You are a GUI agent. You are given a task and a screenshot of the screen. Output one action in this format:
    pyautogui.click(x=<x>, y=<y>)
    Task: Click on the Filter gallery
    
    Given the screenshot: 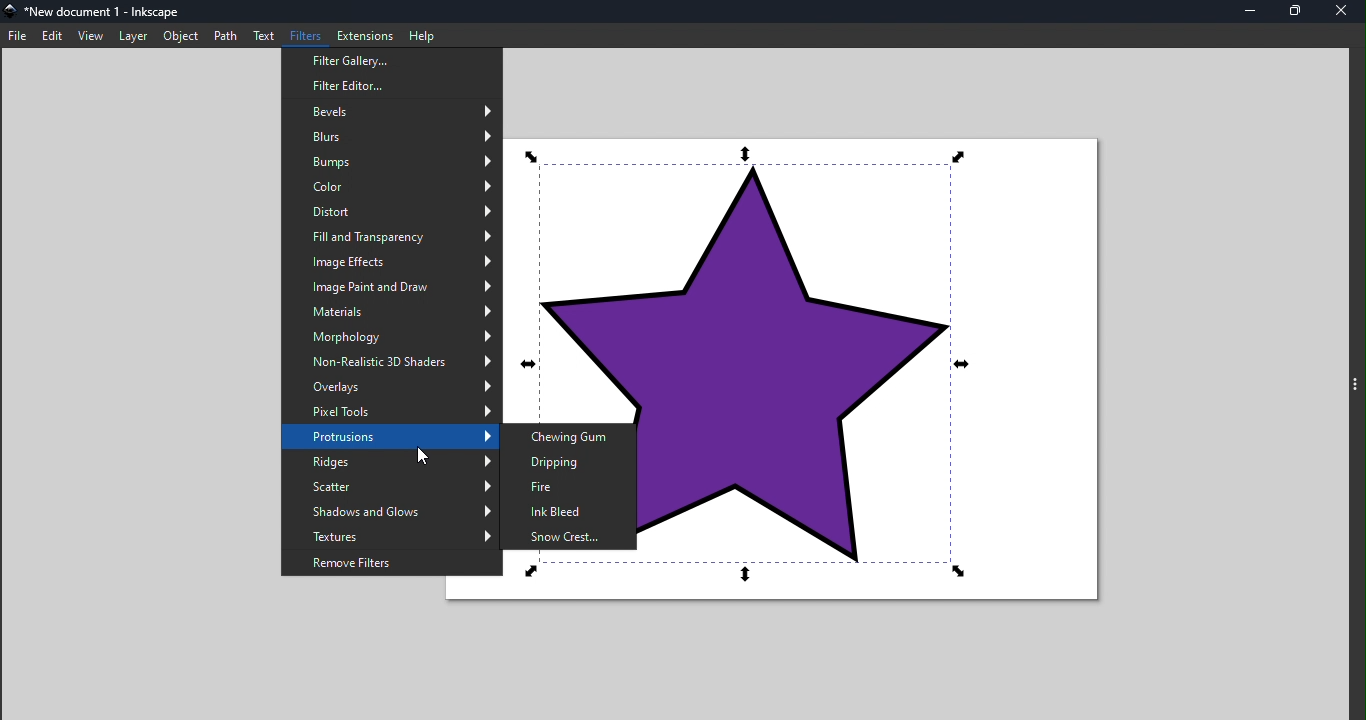 What is the action you would take?
    pyautogui.click(x=390, y=62)
    